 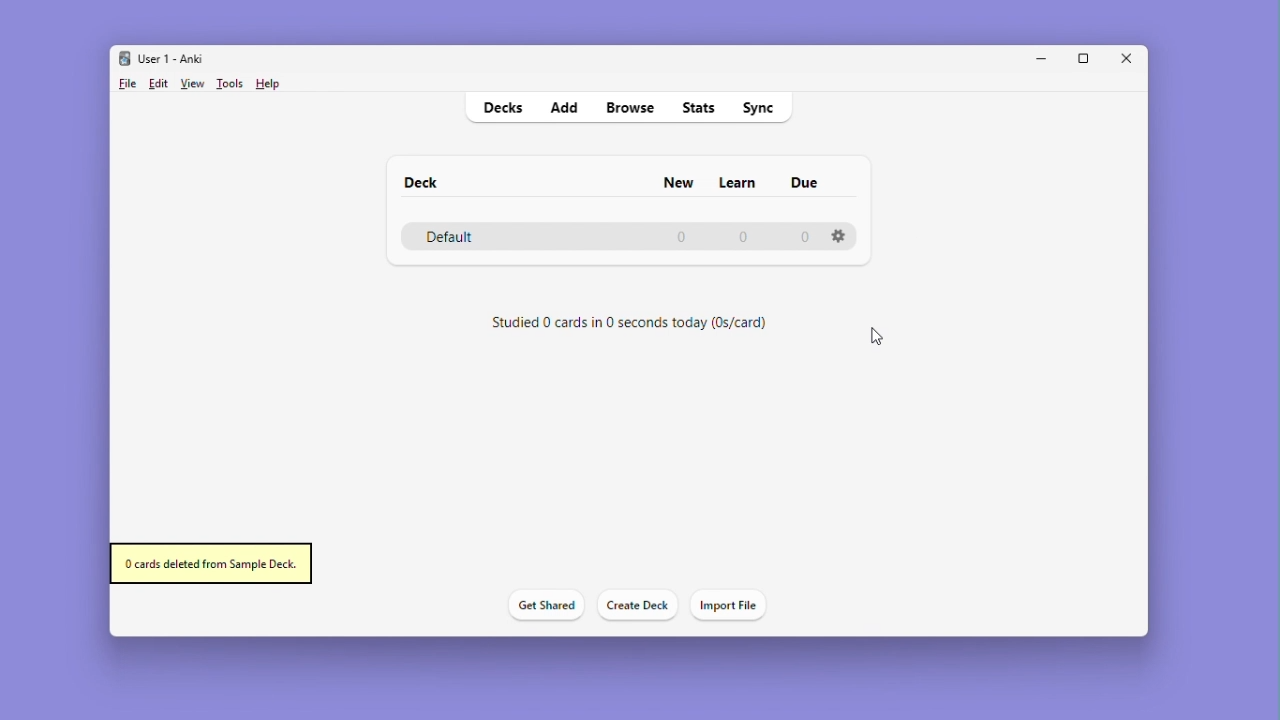 What do you see at coordinates (229, 83) in the screenshot?
I see `Tools` at bounding box center [229, 83].